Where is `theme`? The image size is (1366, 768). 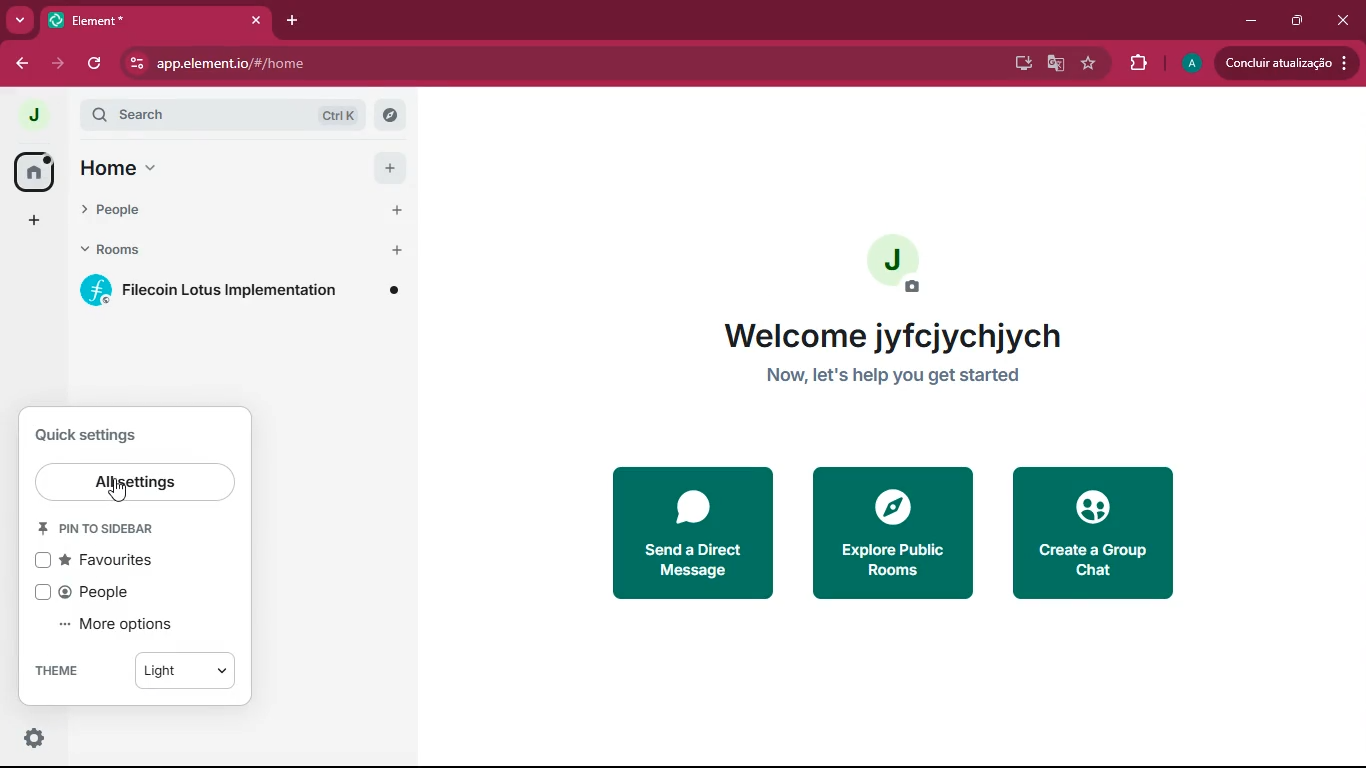 theme is located at coordinates (58, 670).